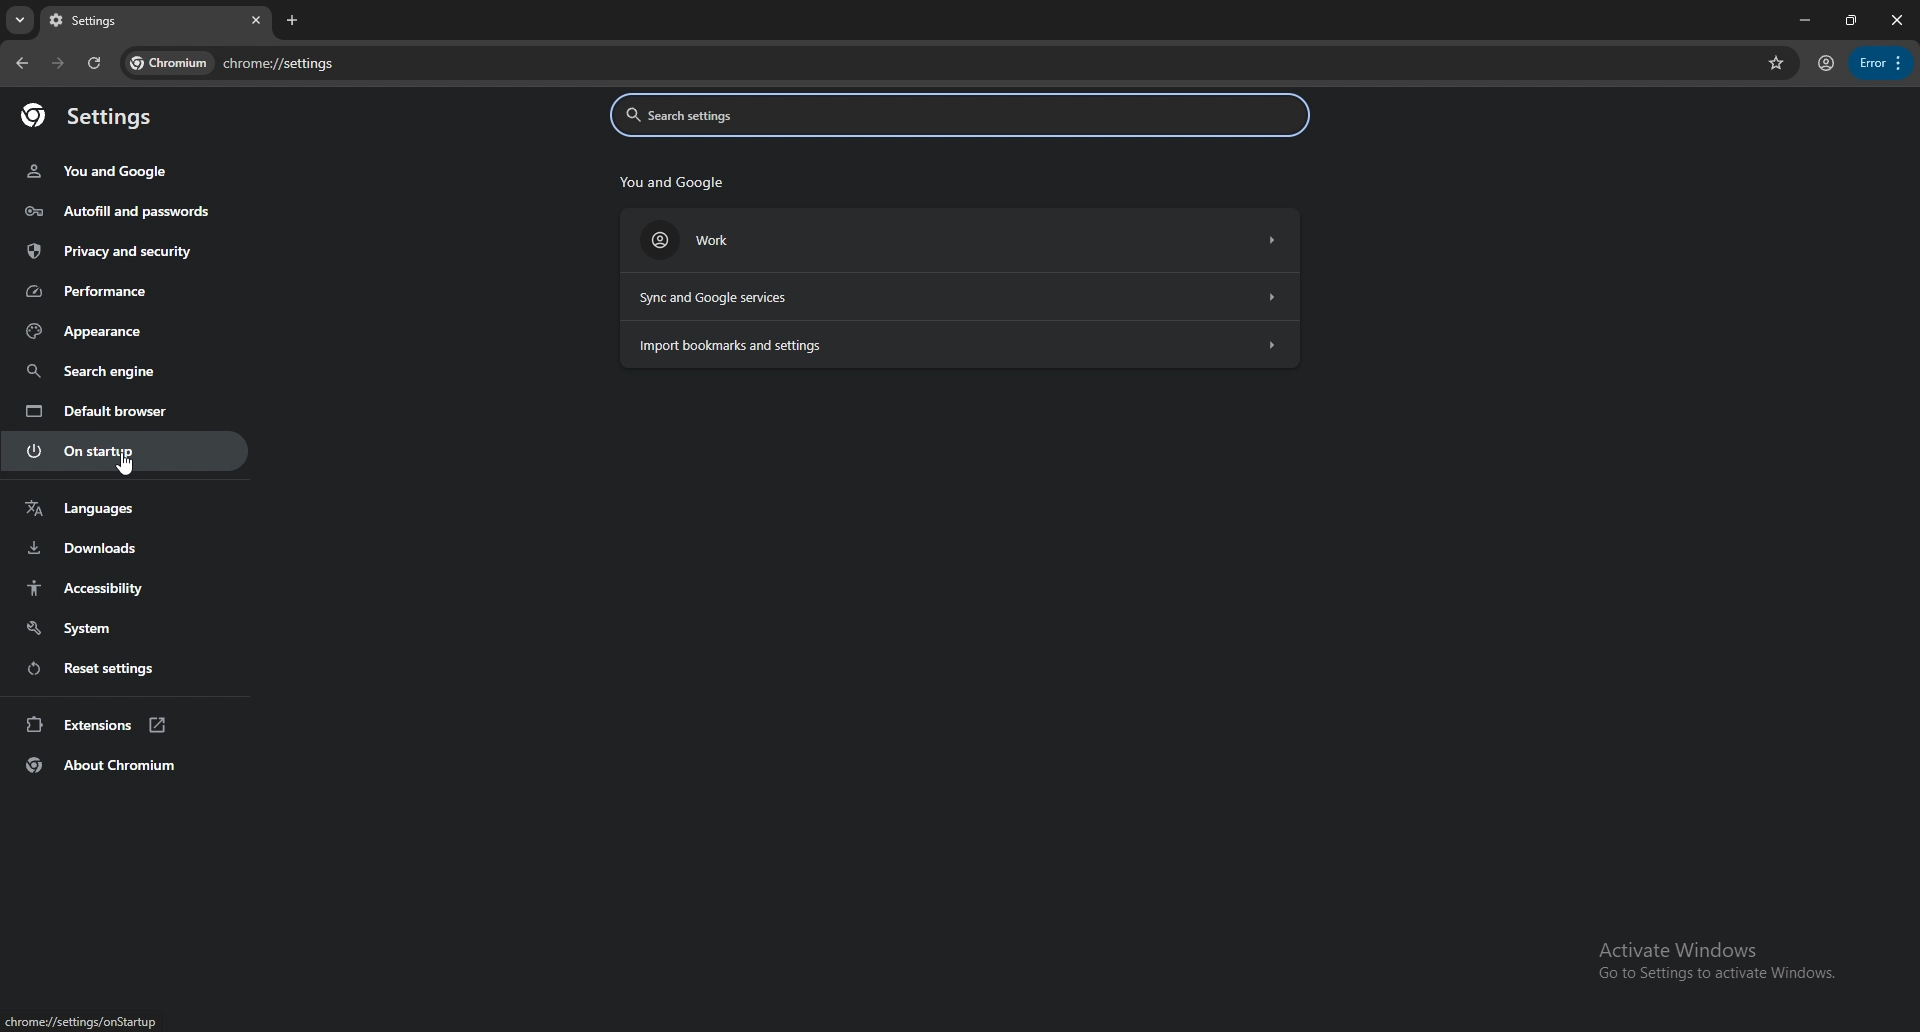  Describe the element at coordinates (963, 296) in the screenshot. I see `sync and google services` at that location.